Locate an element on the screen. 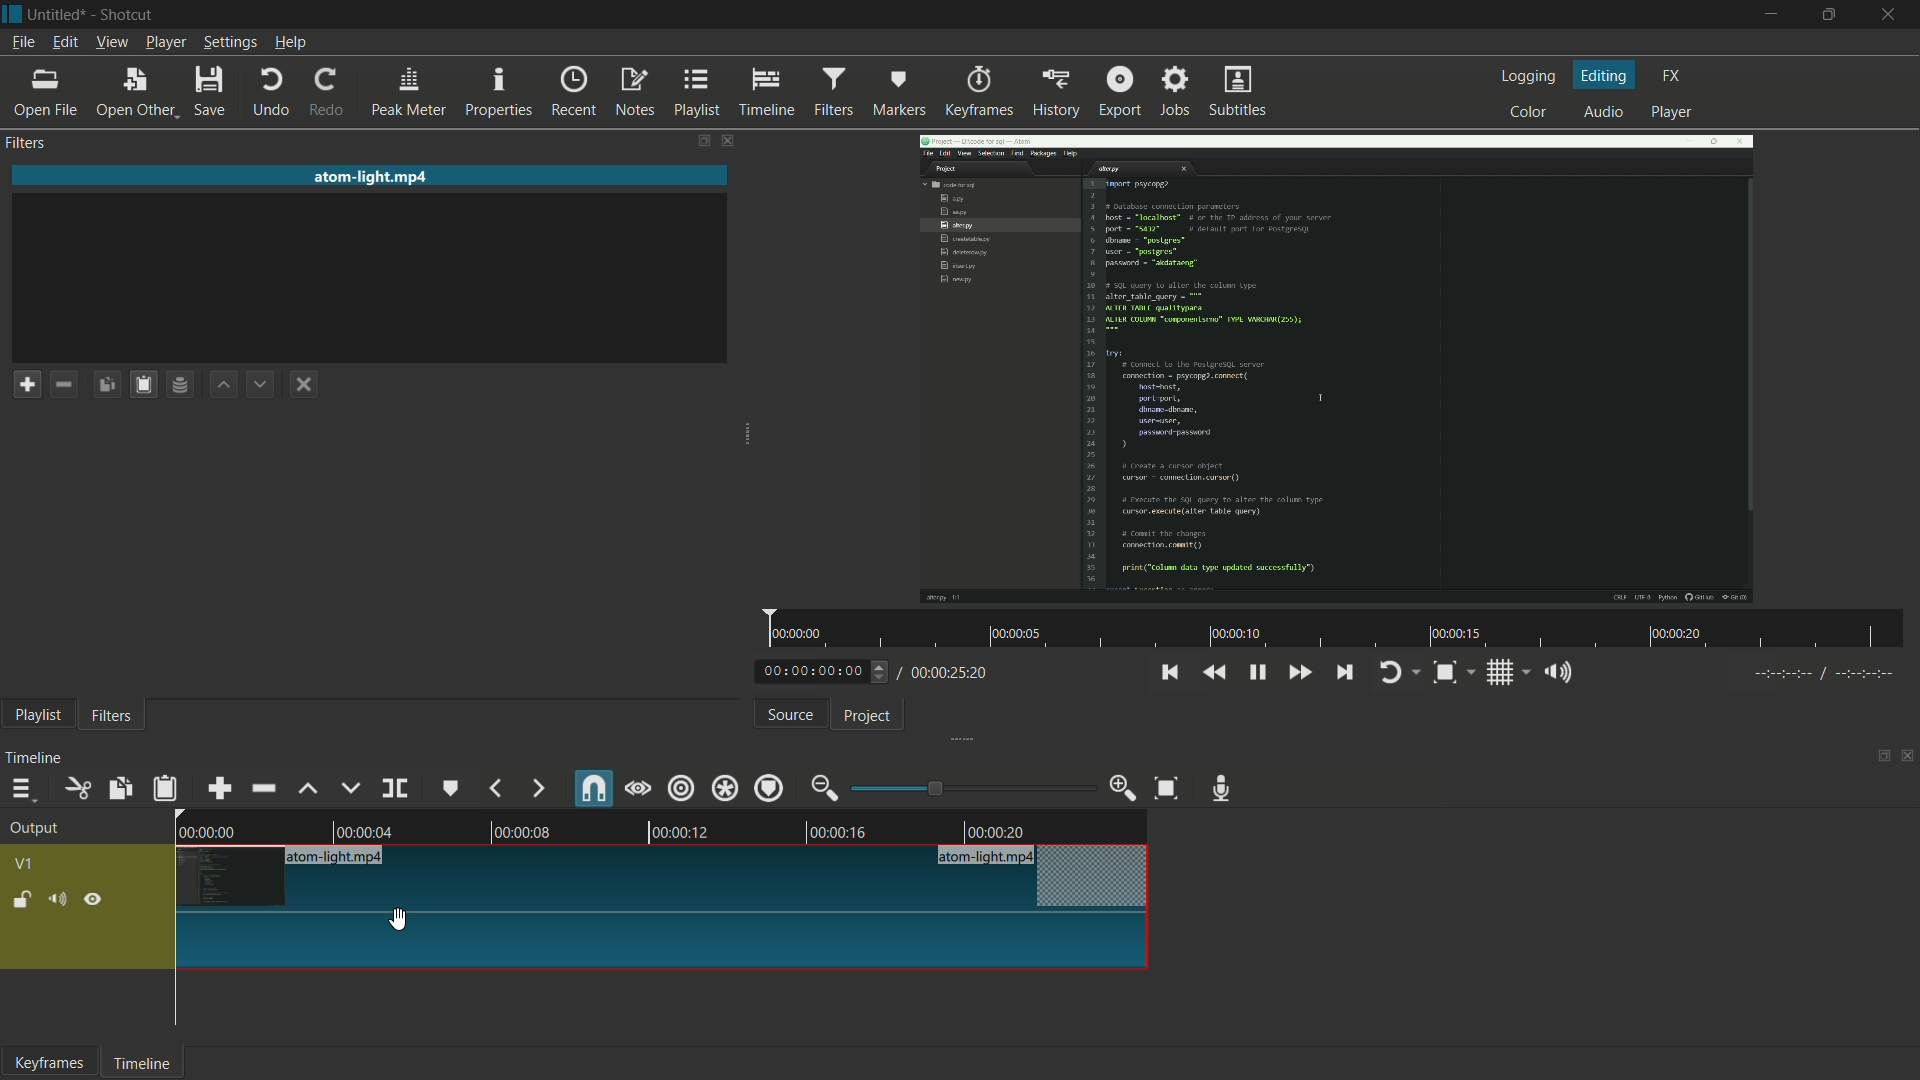 The width and height of the screenshot is (1920, 1080). move filter down is located at coordinates (260, 384).